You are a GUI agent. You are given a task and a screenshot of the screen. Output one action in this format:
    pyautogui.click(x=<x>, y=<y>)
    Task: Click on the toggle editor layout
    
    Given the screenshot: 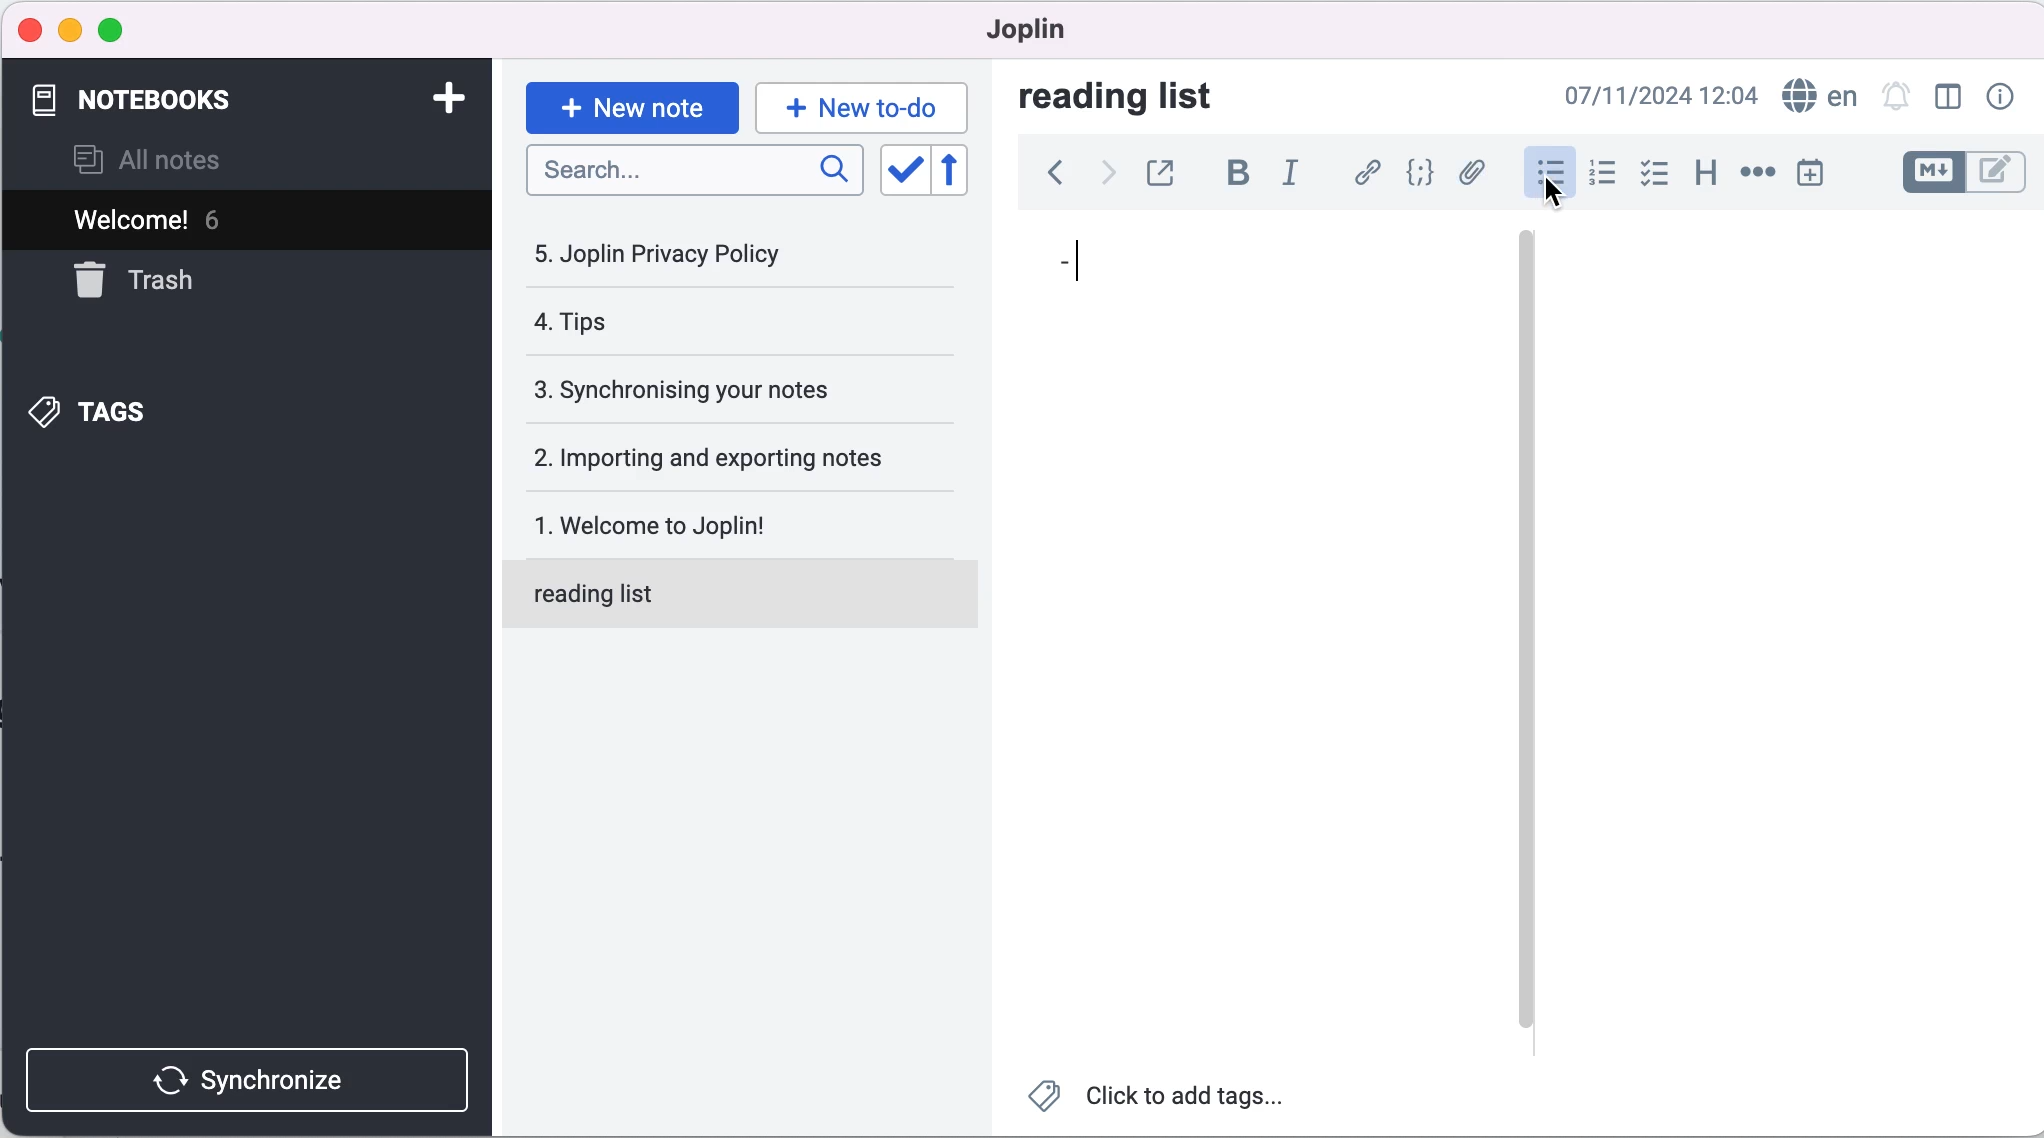 What is the action you would take?
    pyautogui.click(x=1943, y=98)
    